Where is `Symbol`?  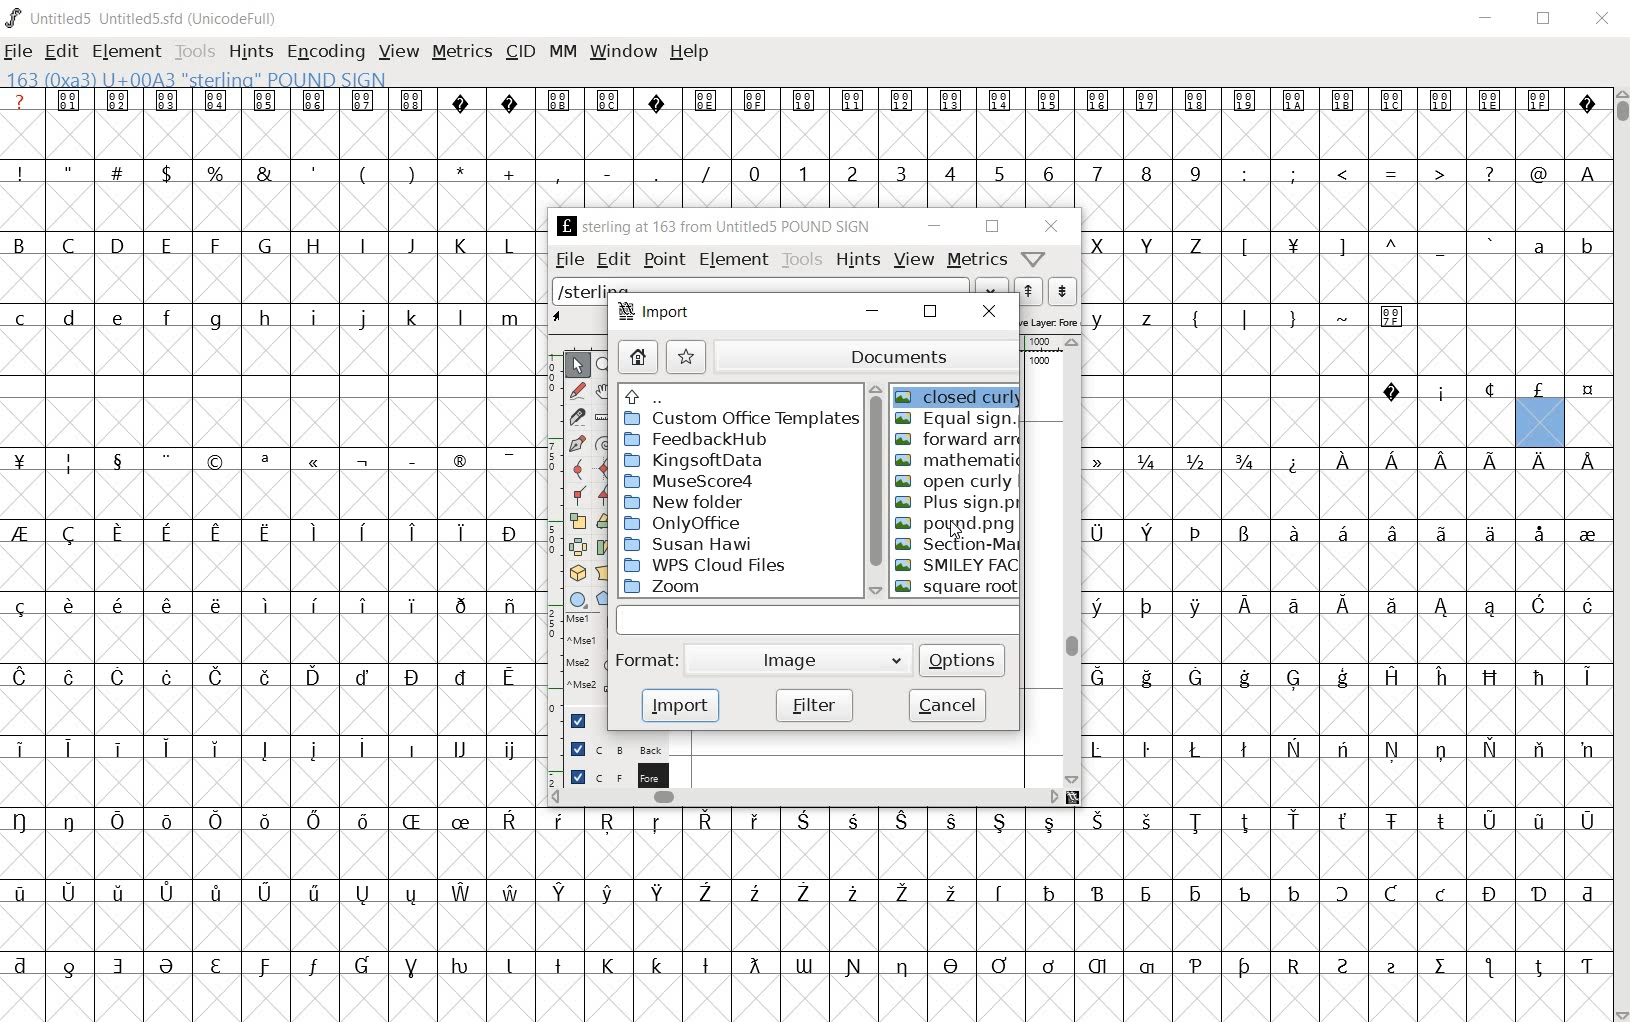
Symbol is located at coordinates (1392, 103).